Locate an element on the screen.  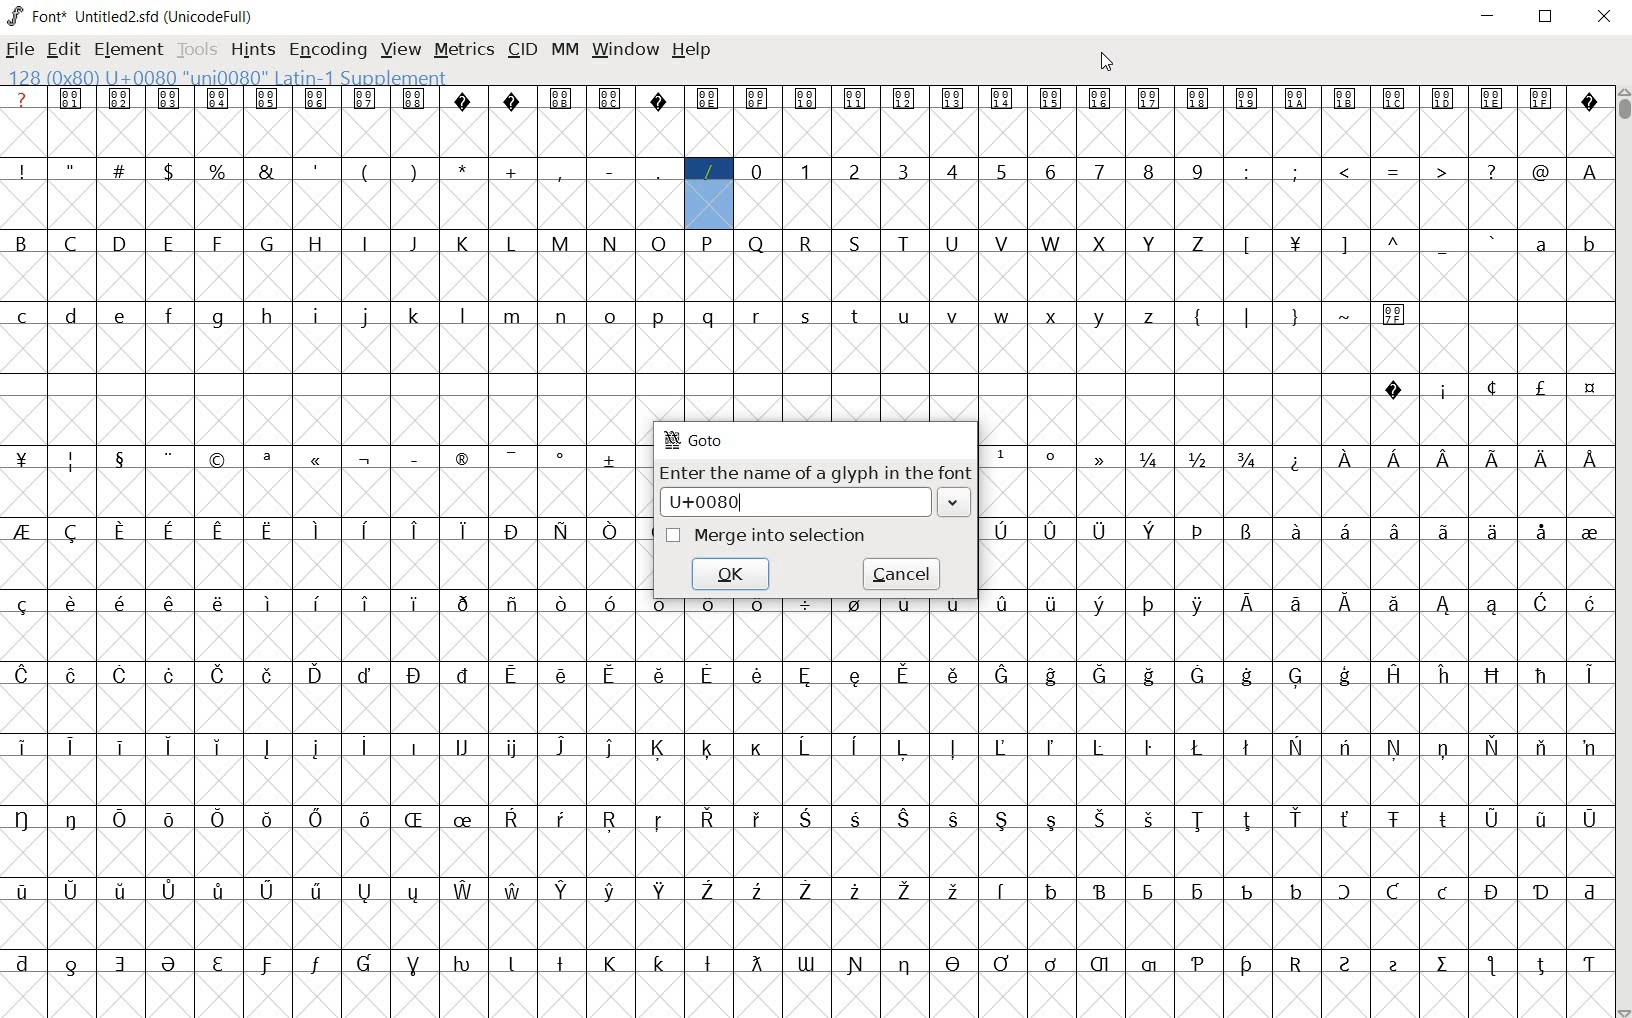
glyph is located at coordinates (71, 533).